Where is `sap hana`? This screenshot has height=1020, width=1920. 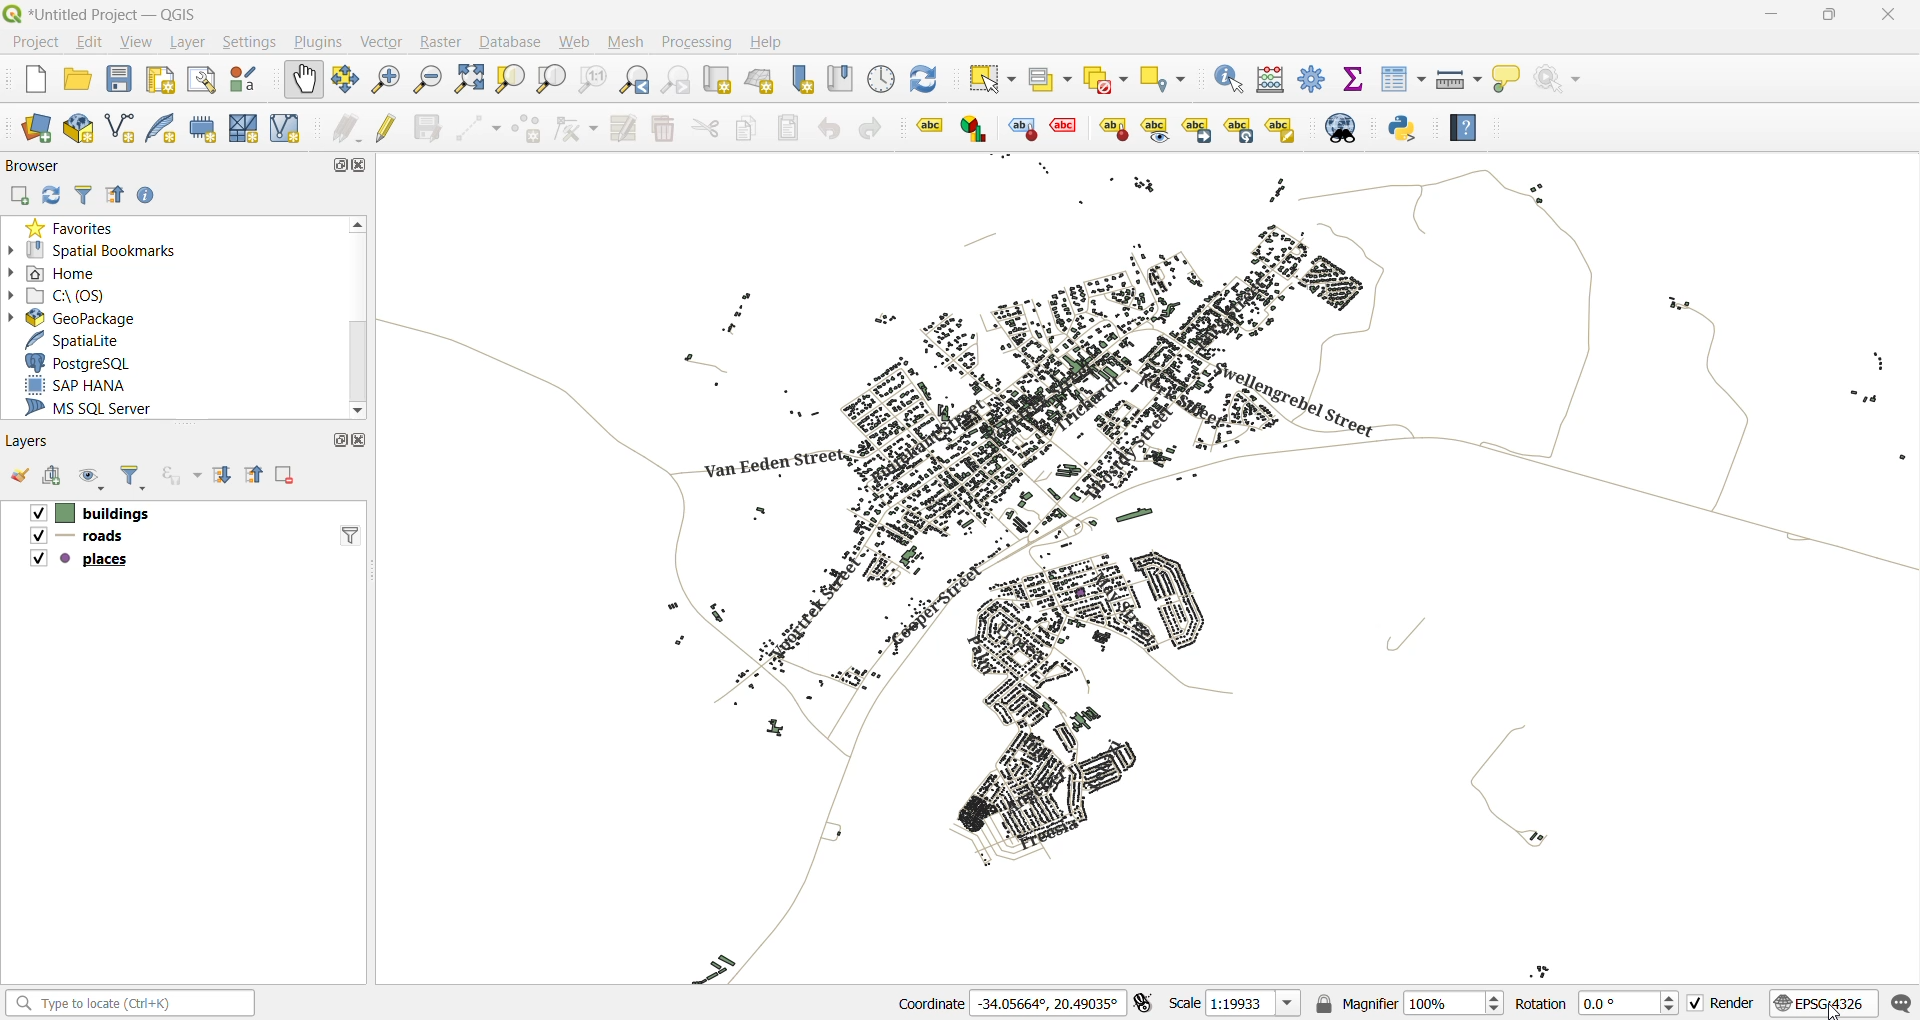
sap hana is located at coordinates (96, 385).